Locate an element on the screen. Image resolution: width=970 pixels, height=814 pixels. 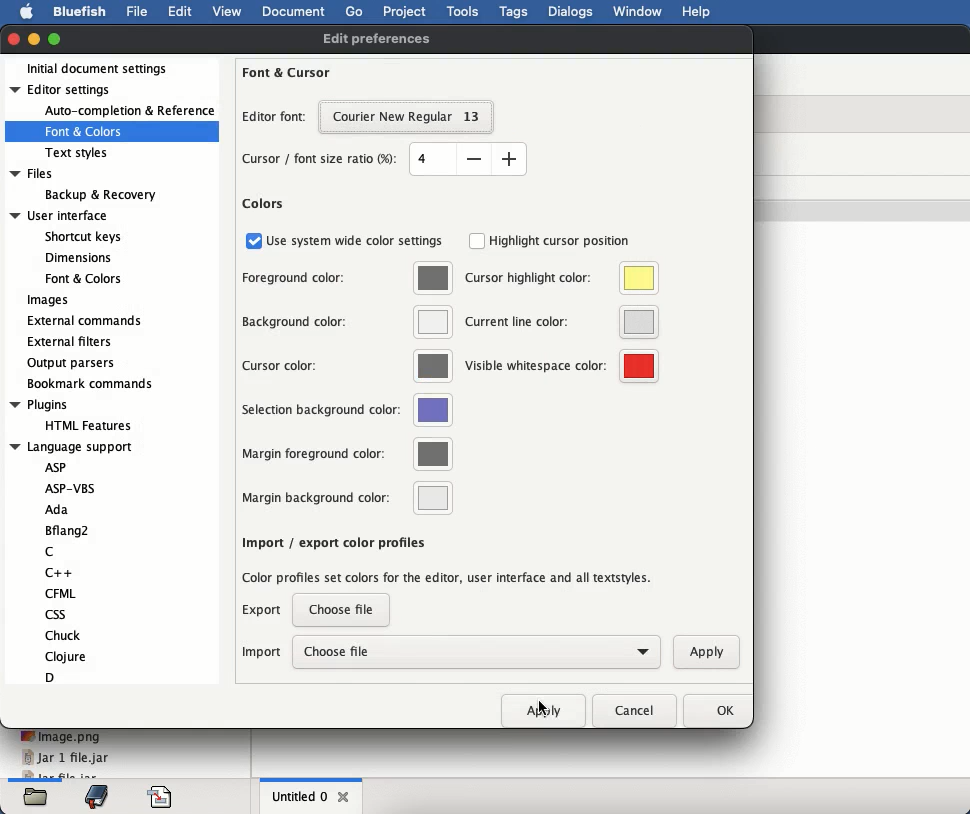
cursor highlight color is located at coordinates (561, 279).